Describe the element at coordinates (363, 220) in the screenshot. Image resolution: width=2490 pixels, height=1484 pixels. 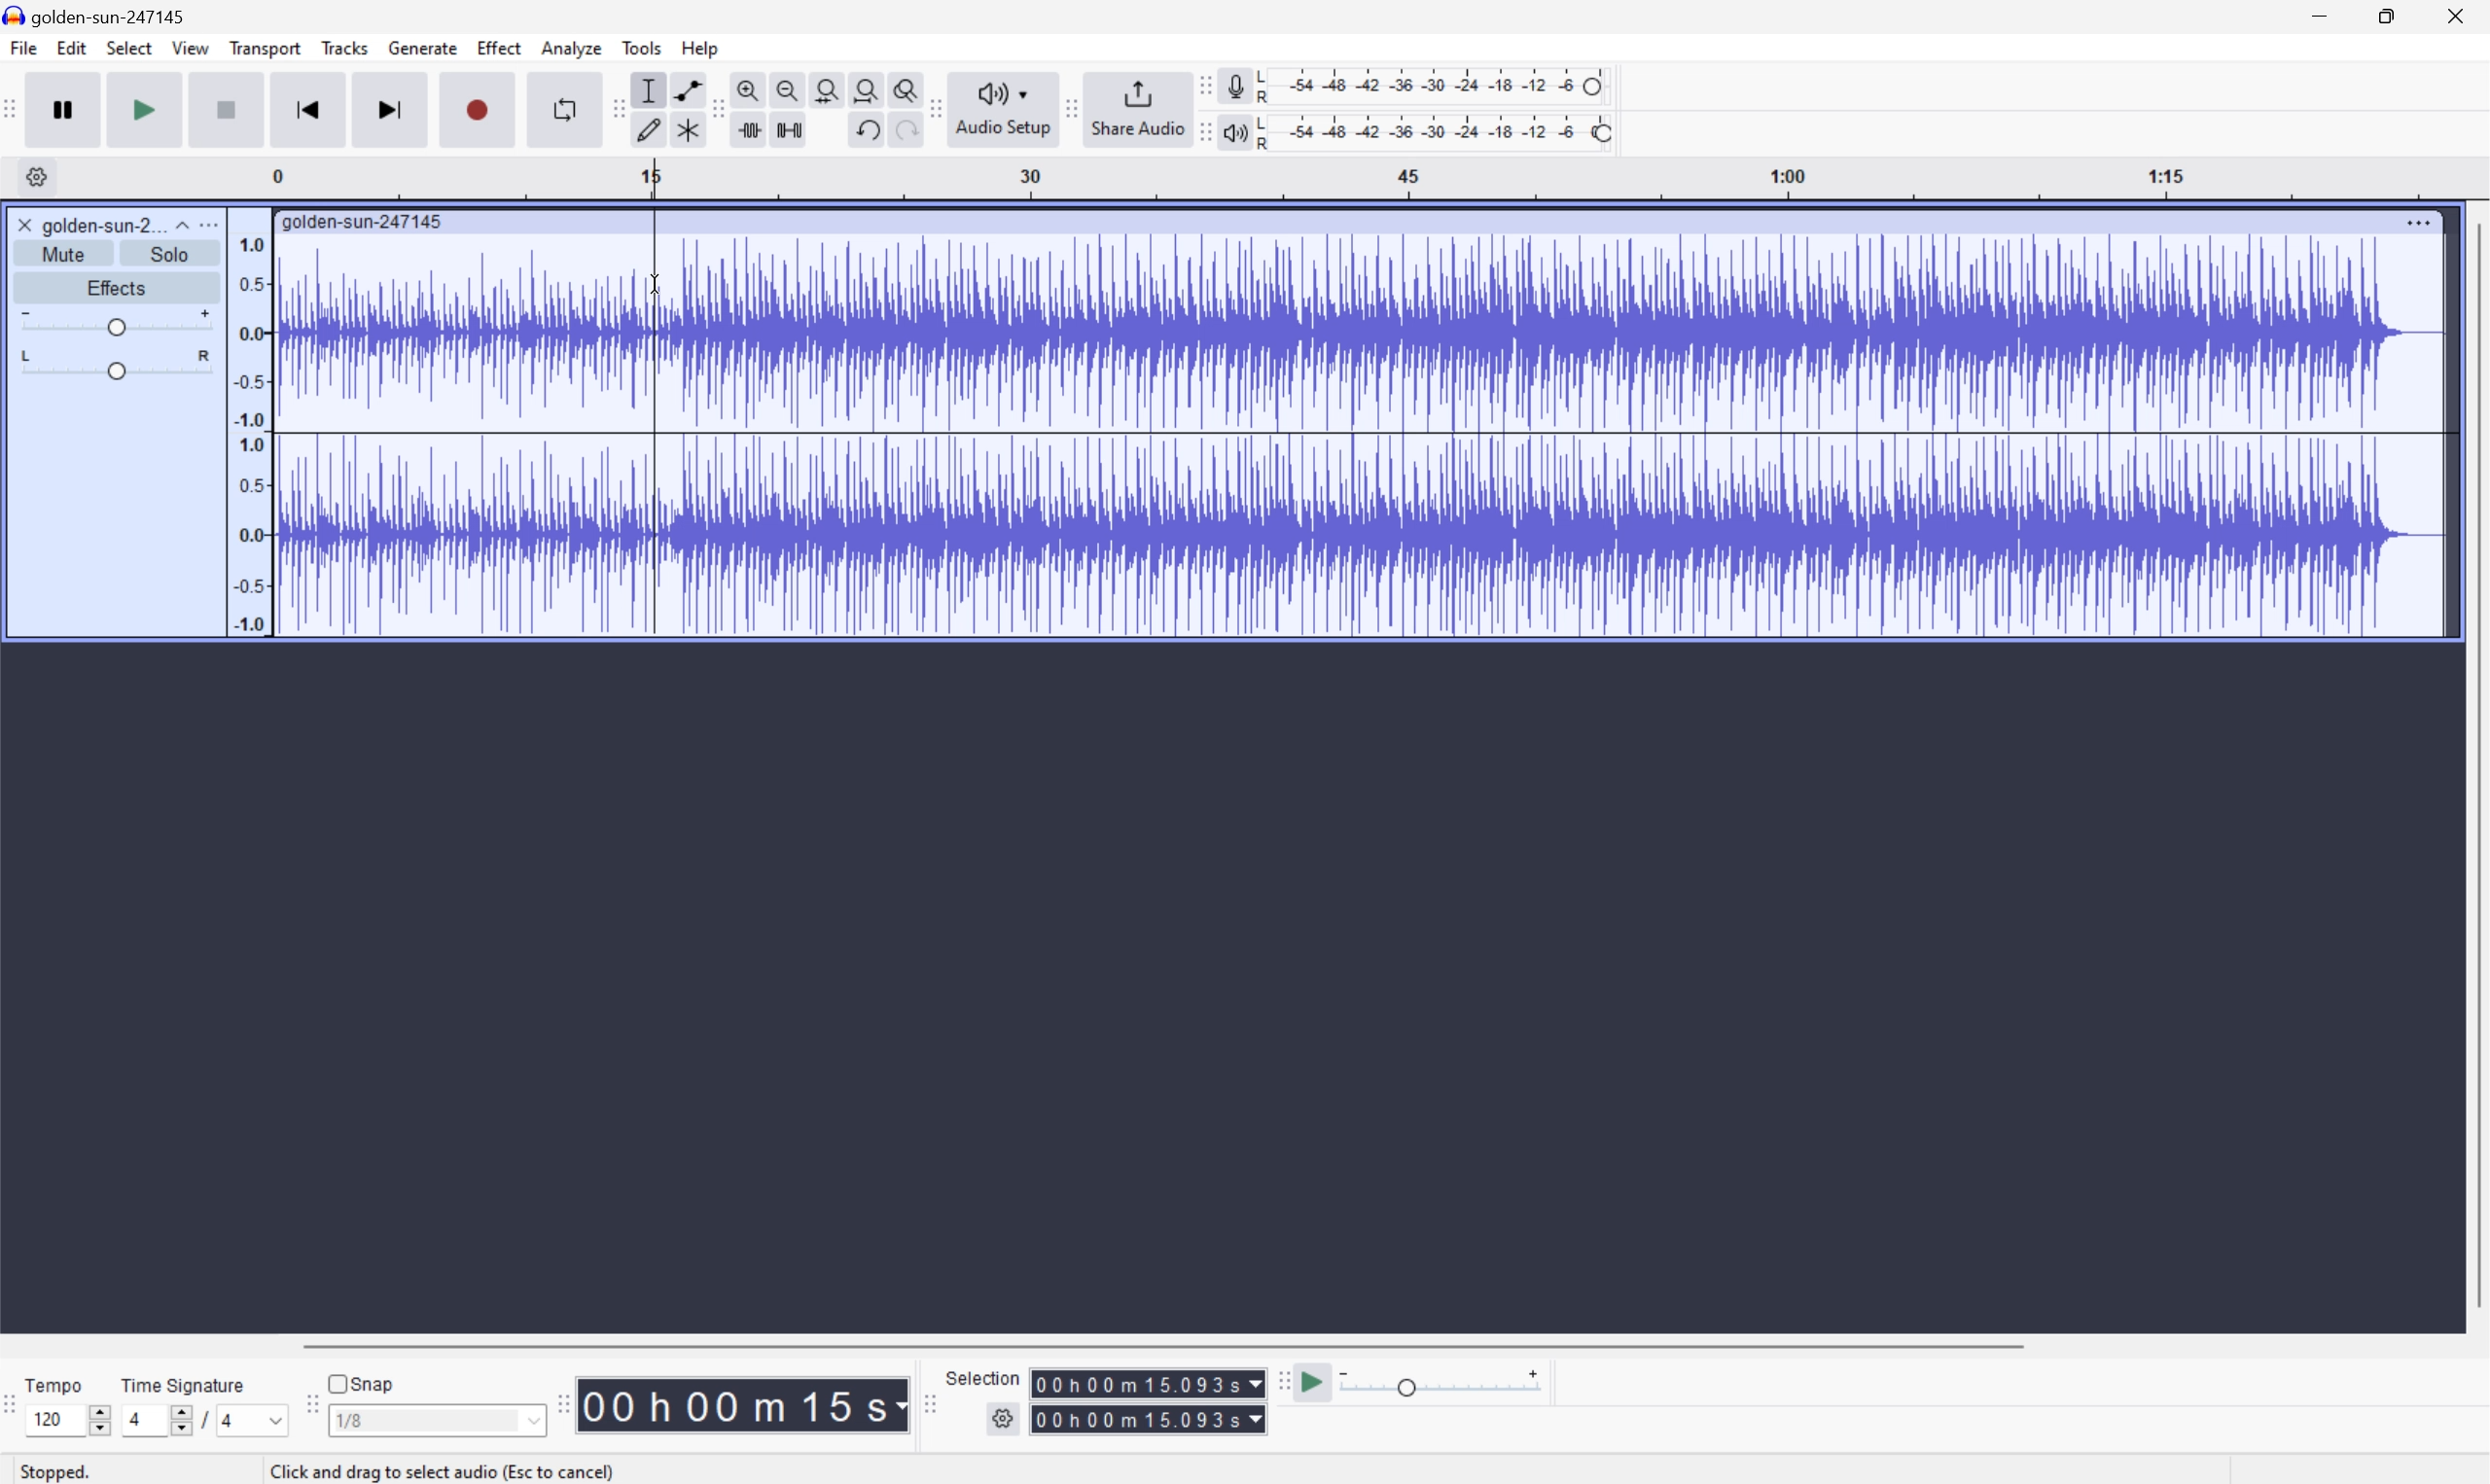
I see `golden-sun-247145` at that location.